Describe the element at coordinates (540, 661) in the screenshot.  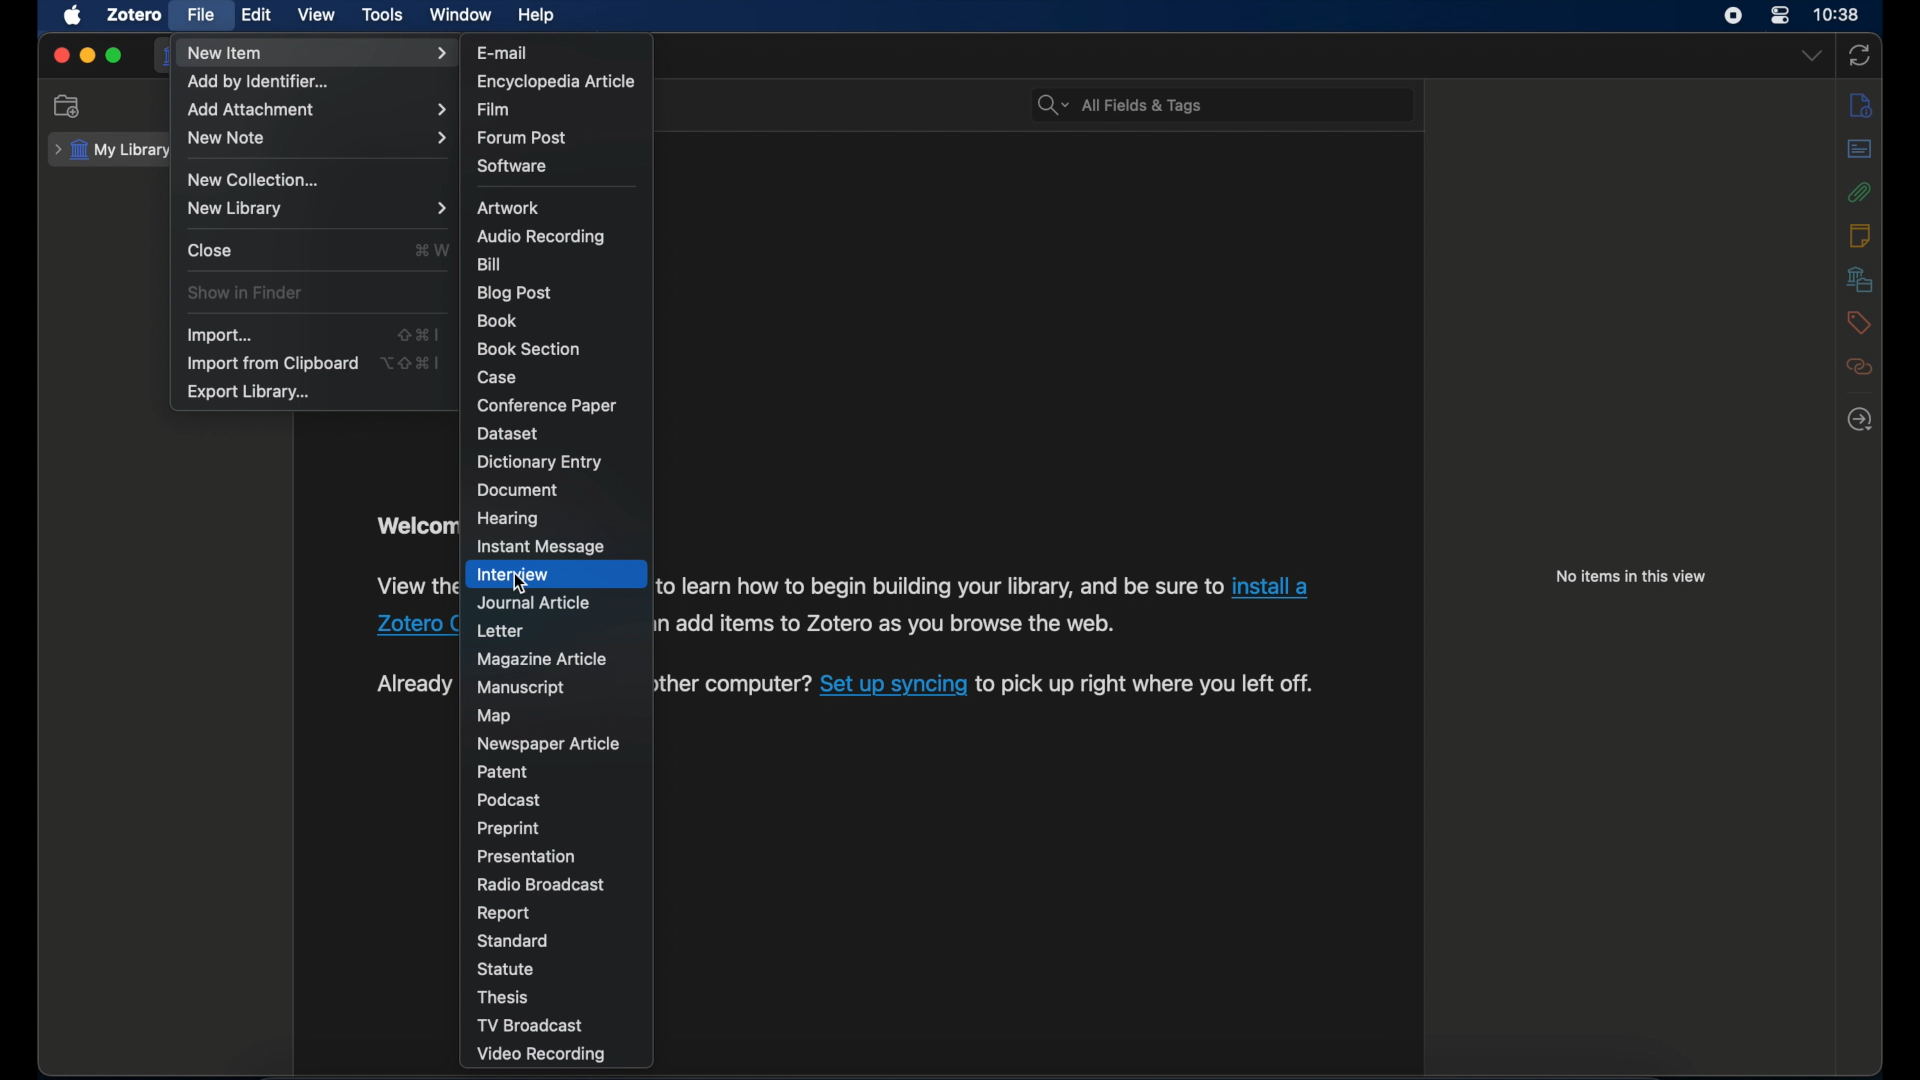
I see `magazine article` at that location.